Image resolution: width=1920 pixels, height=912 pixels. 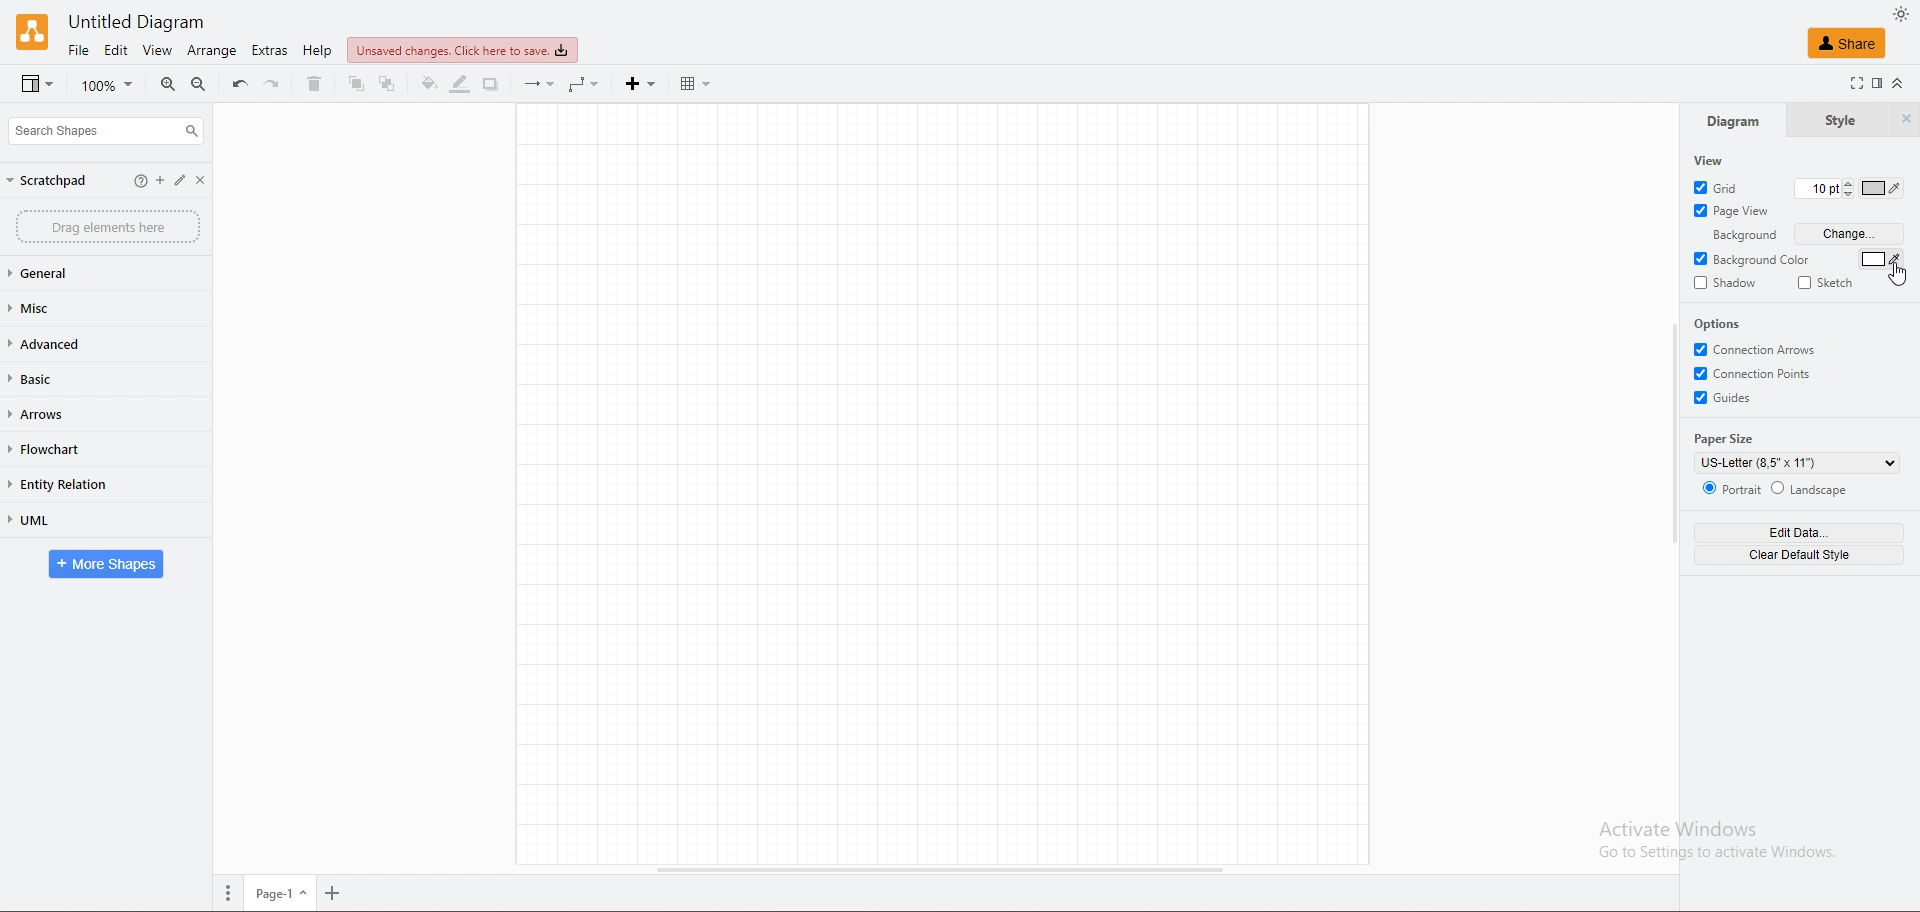 What do you see at coordinates (1852, 83) in the screenshot?
I see `full screen` at bounding box center [1852, 83].